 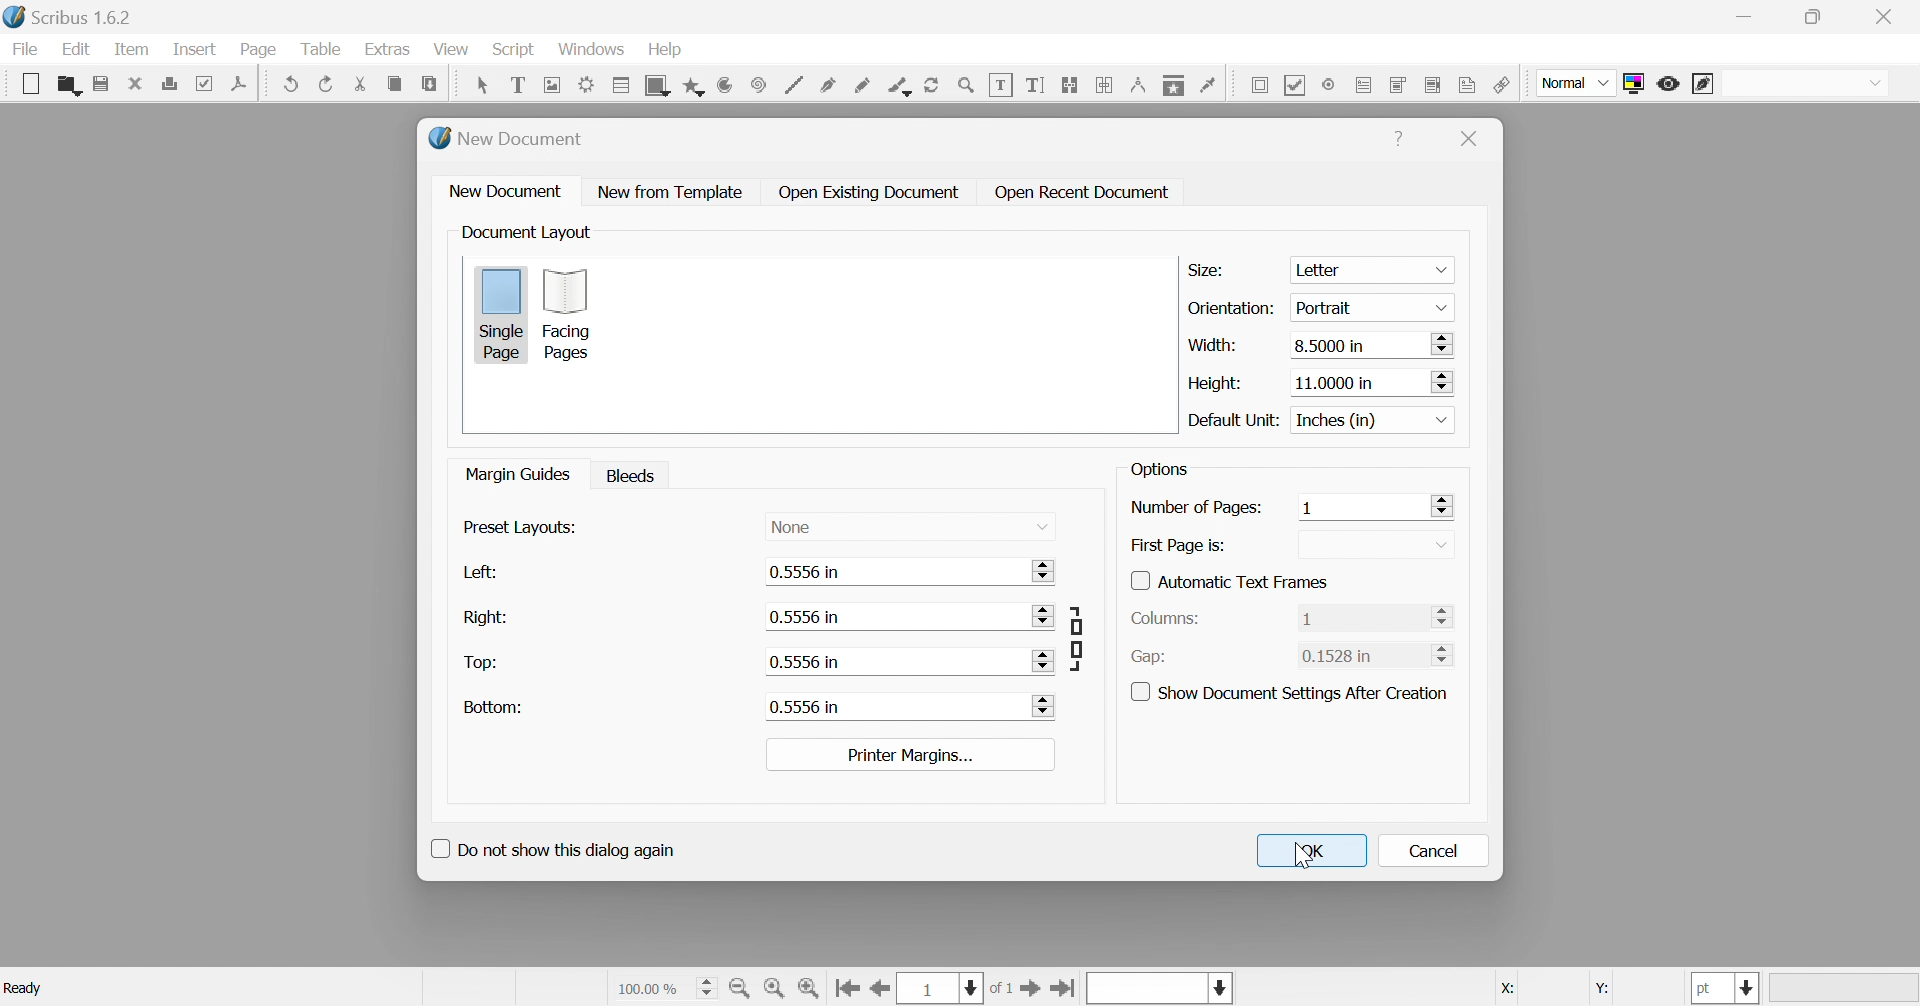 I want to click on extras, so click(x=391, y=51).